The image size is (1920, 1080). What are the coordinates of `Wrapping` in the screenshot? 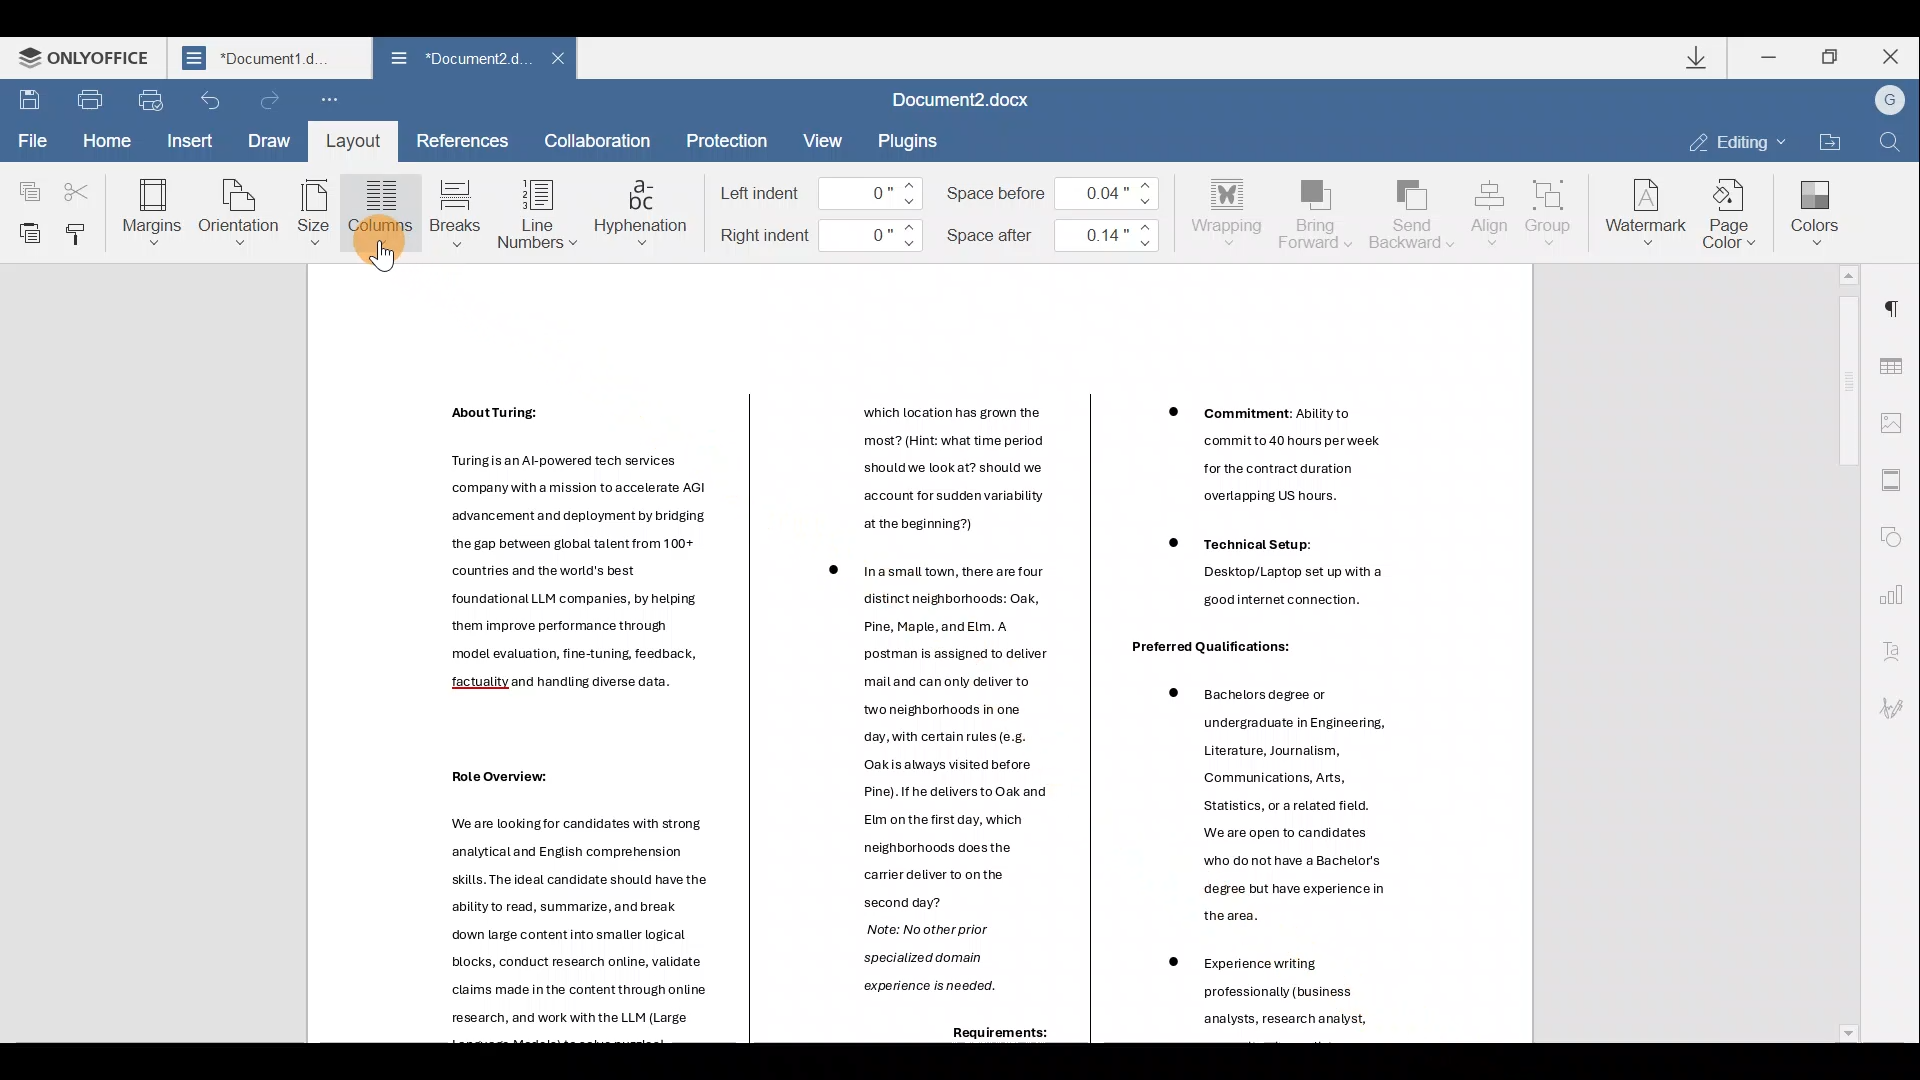 It's located at (1231, 209).